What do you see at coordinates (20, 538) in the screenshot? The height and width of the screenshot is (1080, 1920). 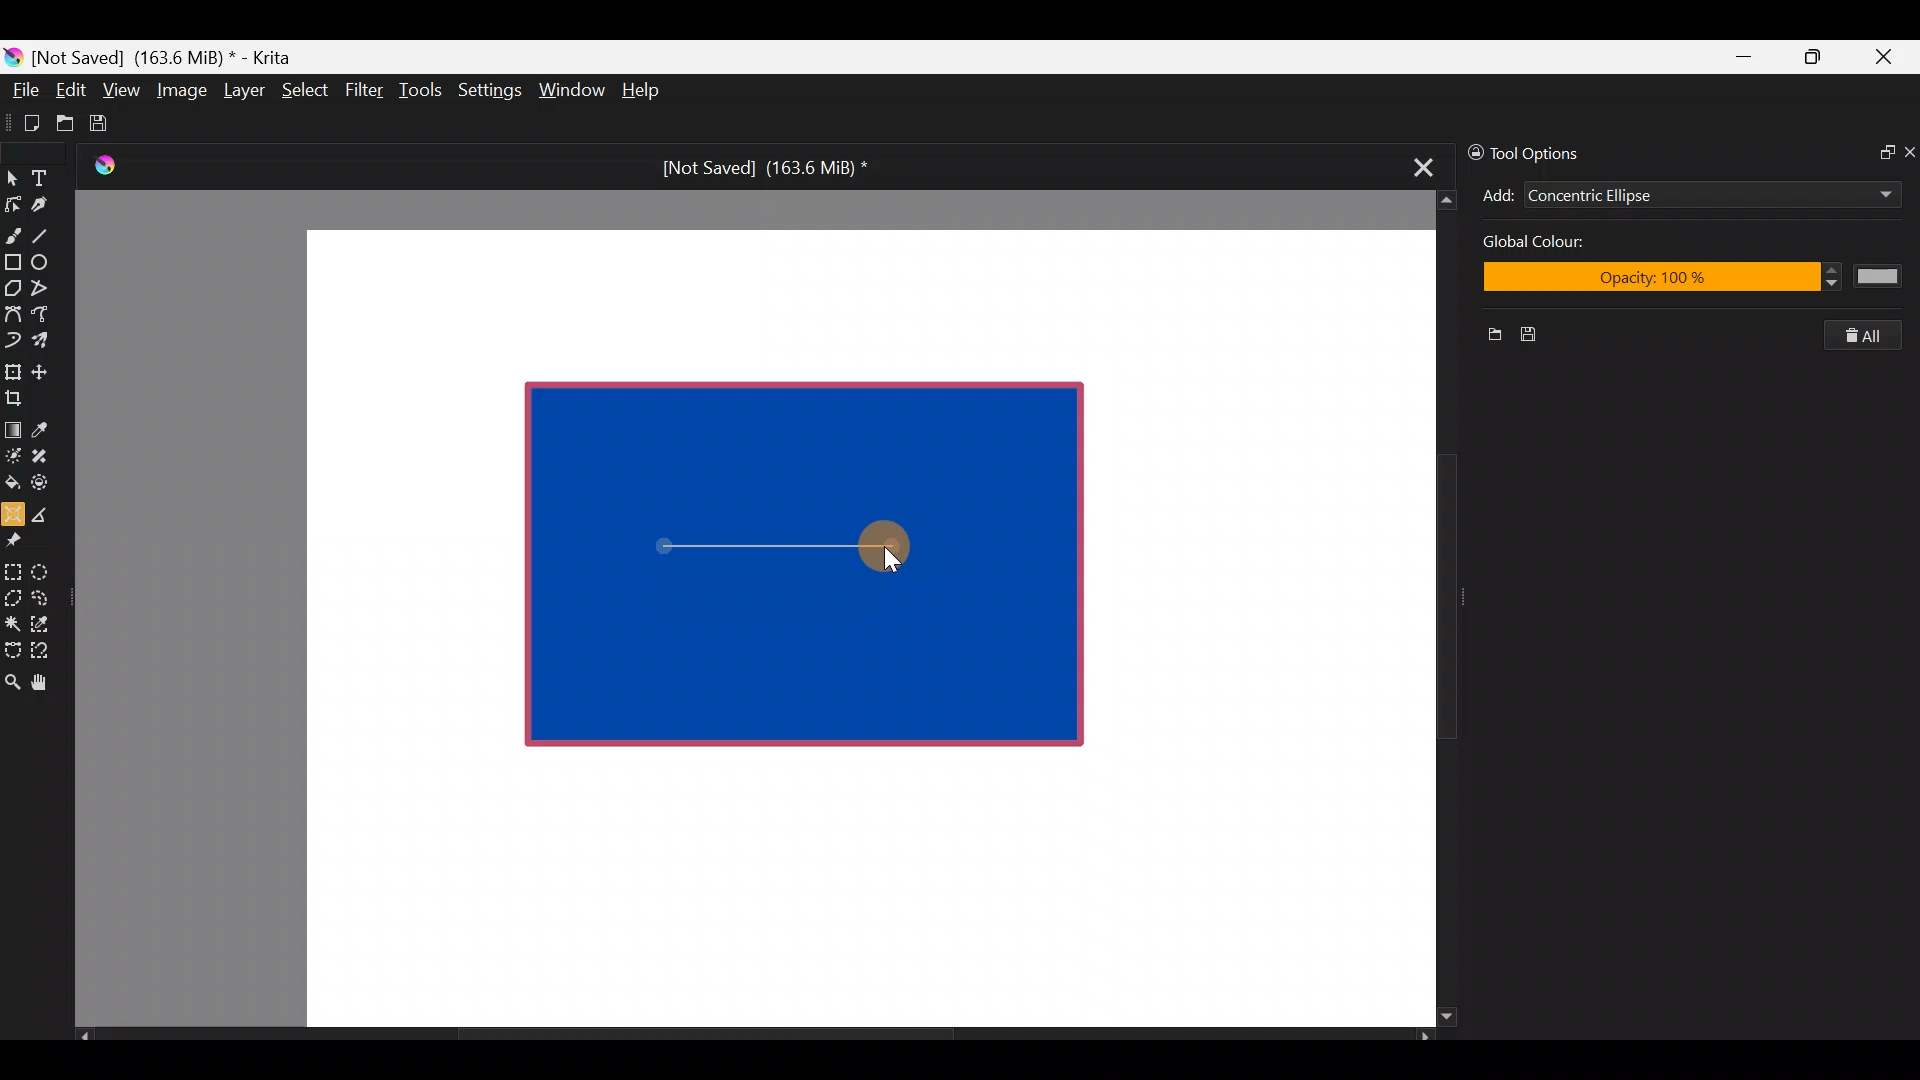 I see `Reference images tool` at bounding box center [20, 538].